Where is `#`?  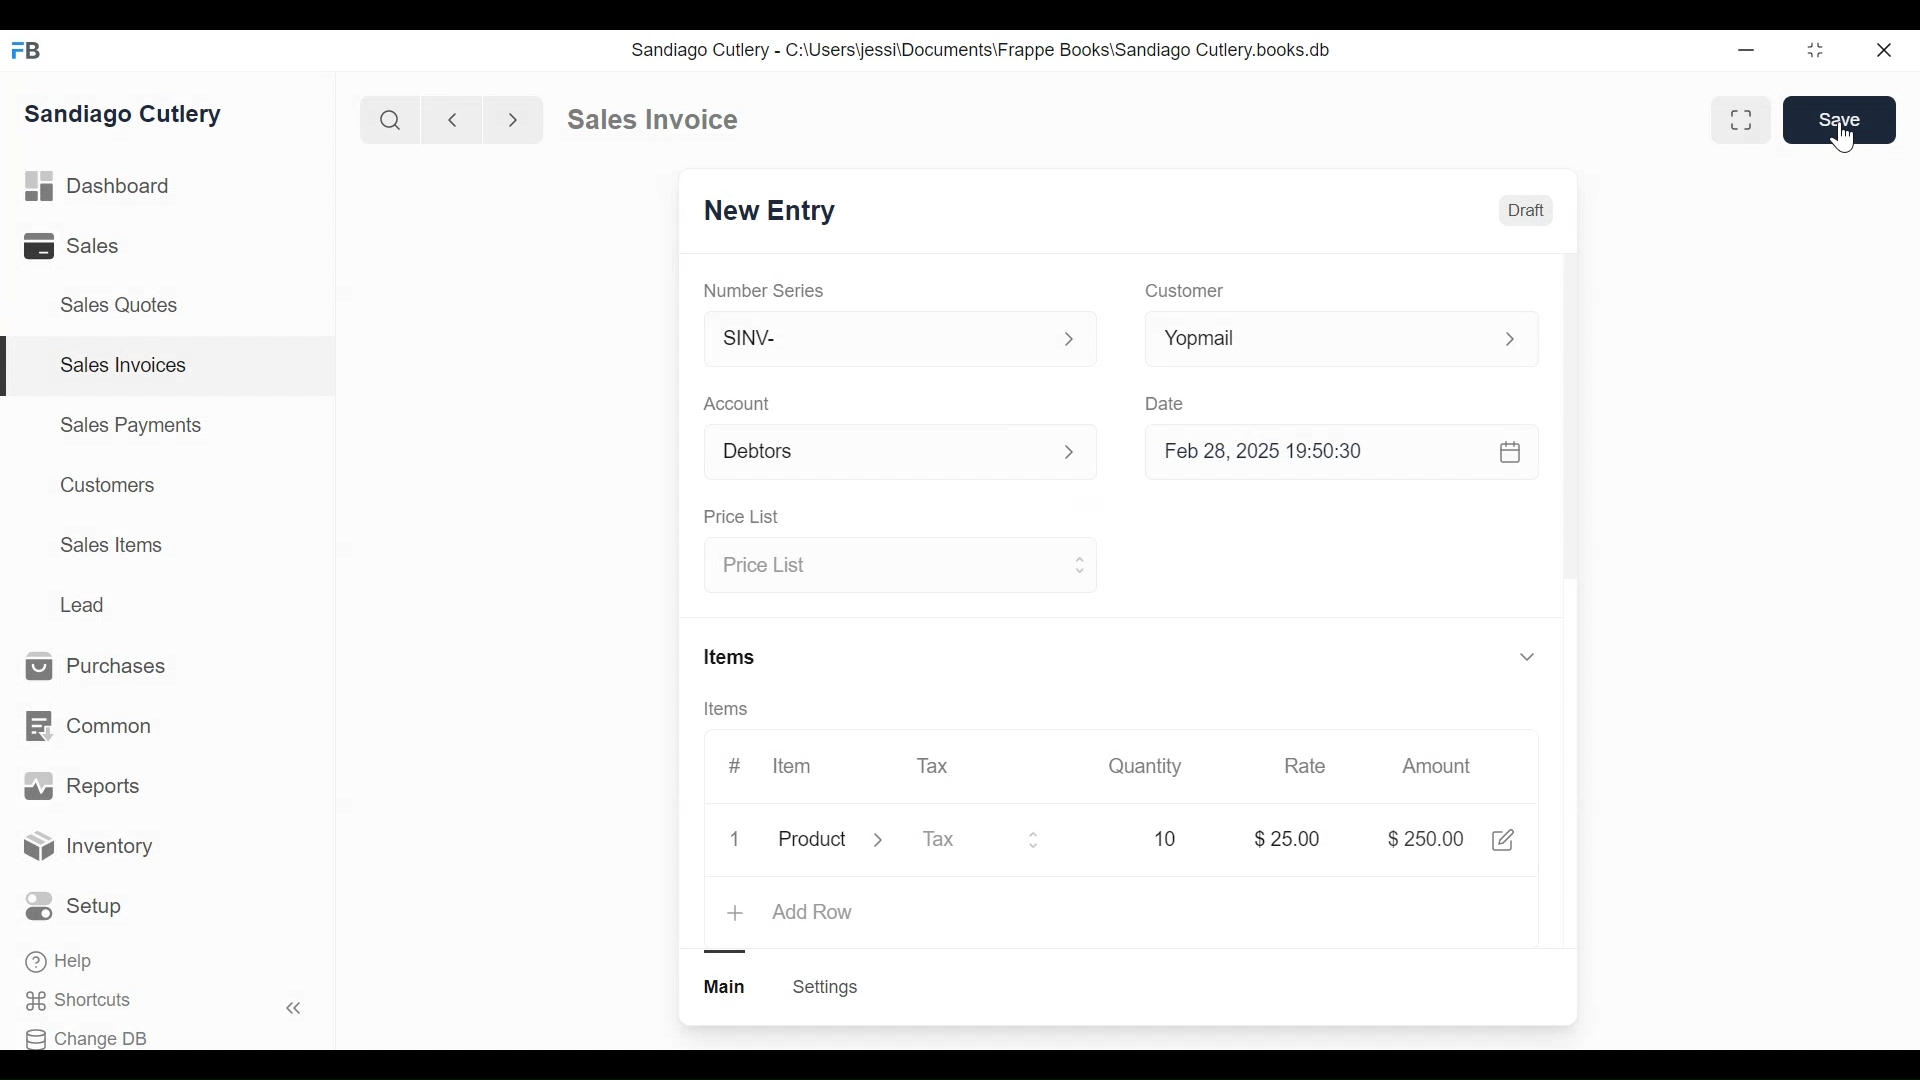 # is located at coordinates (735, 763).